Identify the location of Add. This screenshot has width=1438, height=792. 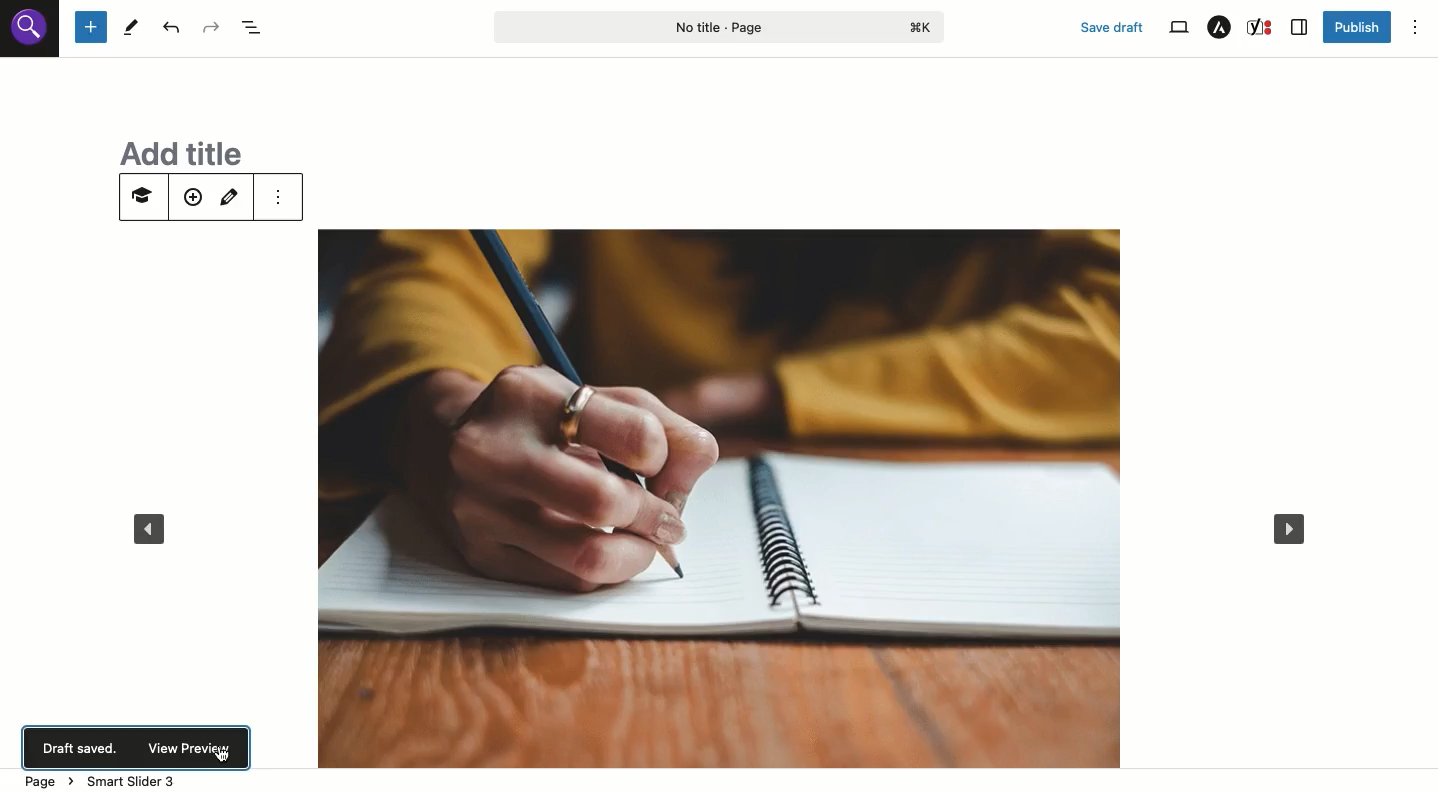
(192, 199).